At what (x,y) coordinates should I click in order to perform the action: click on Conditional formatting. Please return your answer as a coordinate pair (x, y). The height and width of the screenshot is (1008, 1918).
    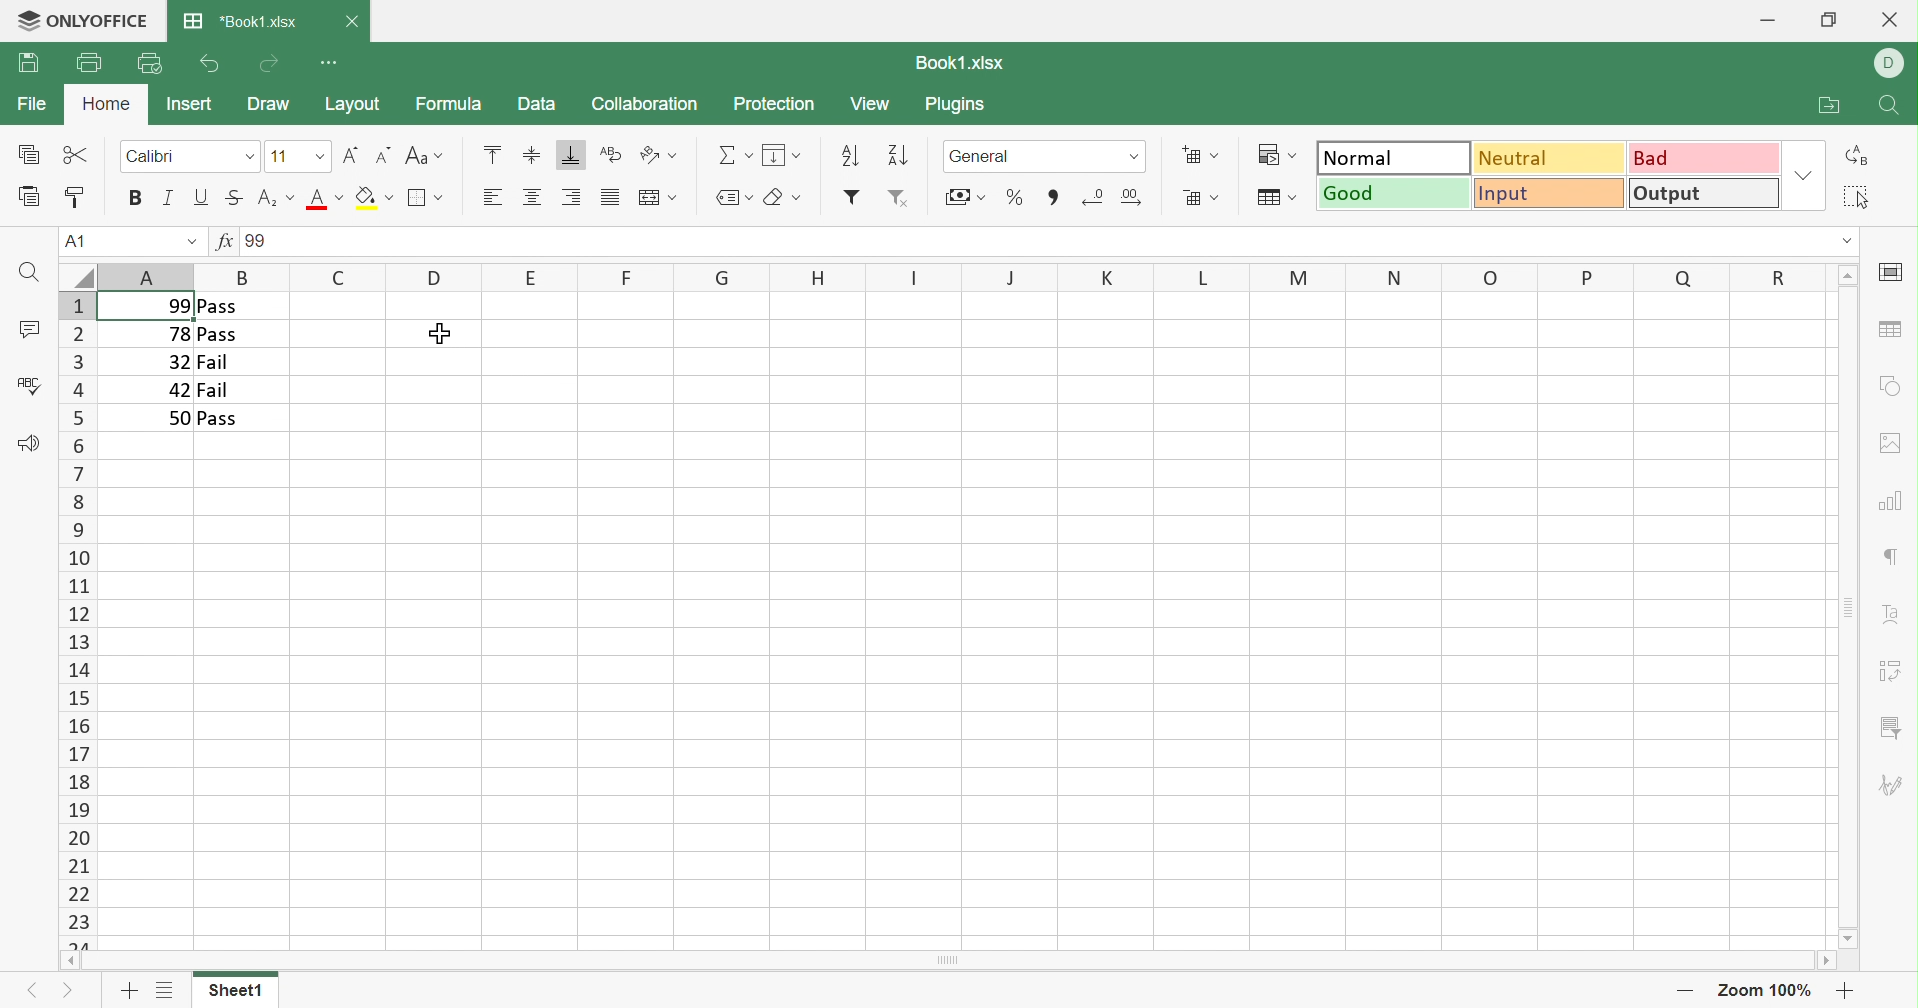
    Looking at the image, I should click on (1280, 155).